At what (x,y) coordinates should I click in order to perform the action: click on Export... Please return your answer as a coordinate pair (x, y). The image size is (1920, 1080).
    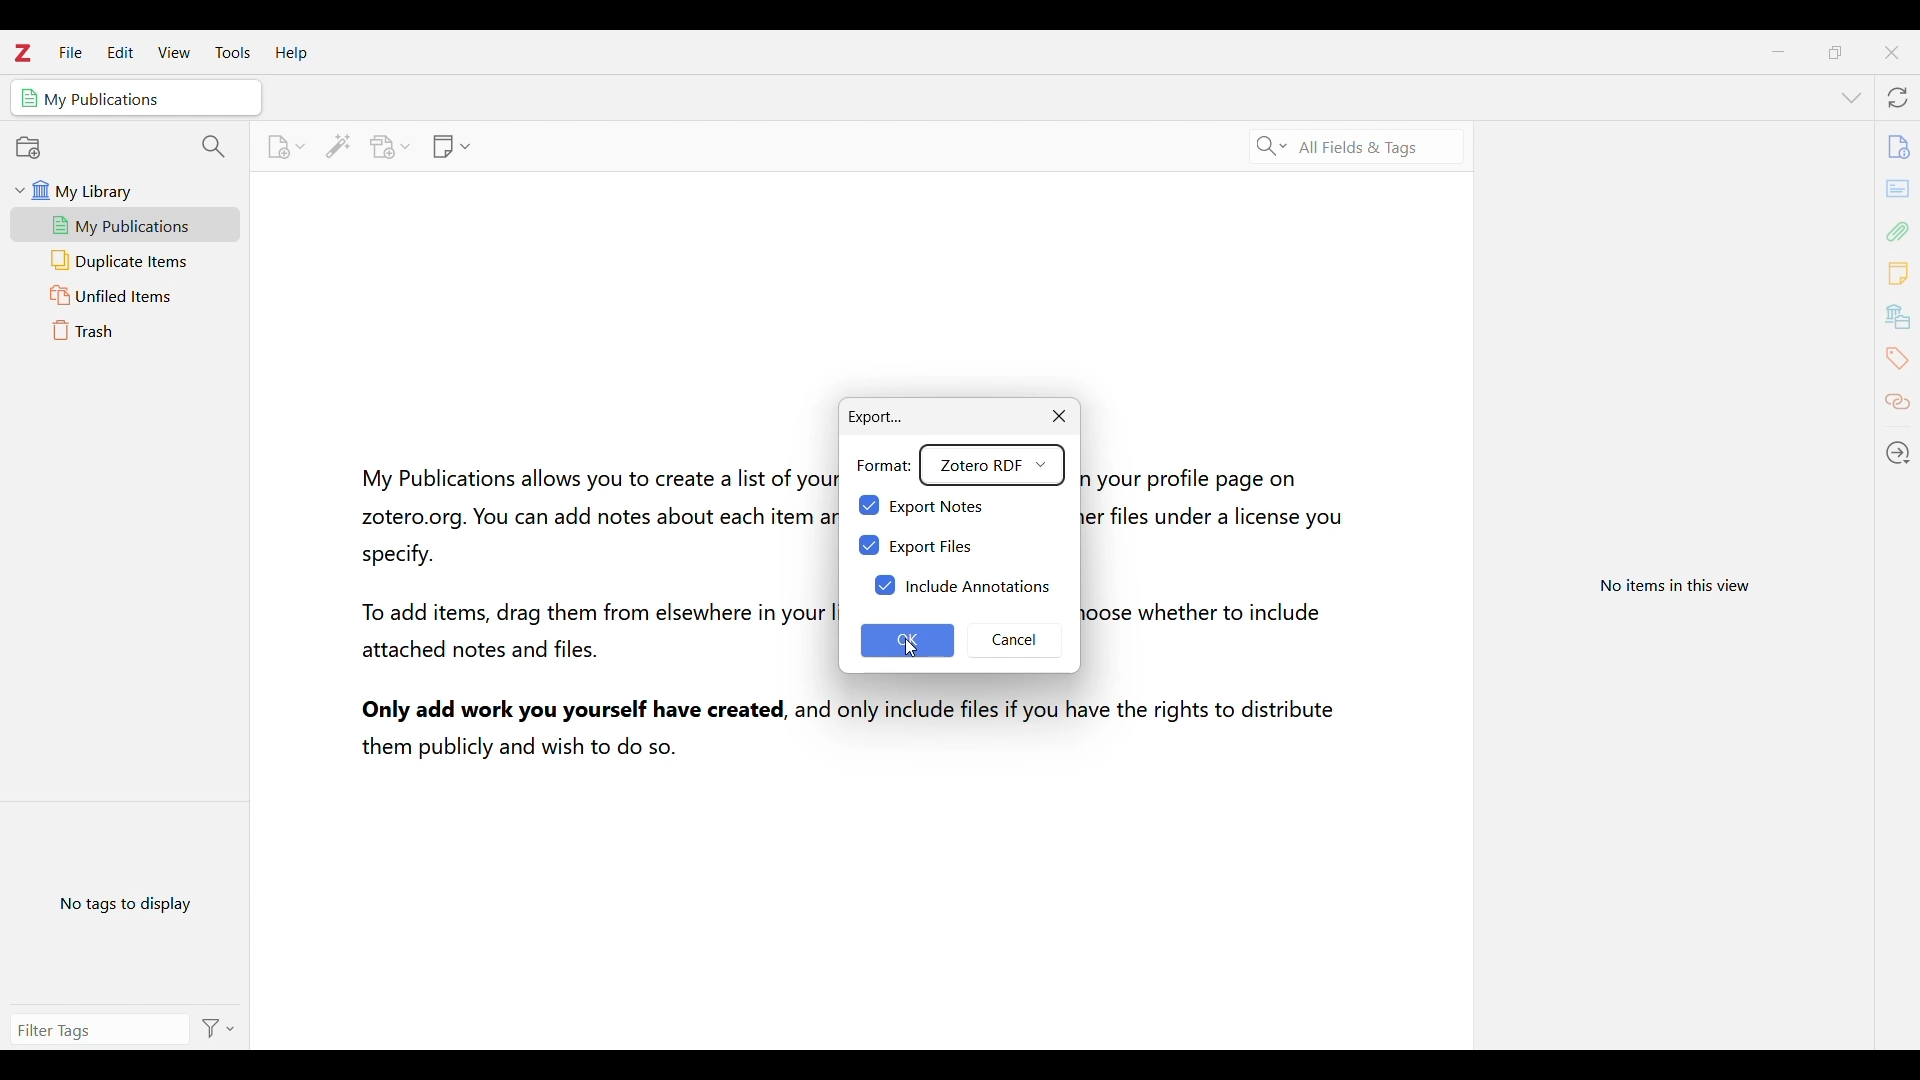
    Looking at the image, I should click on (870, 410).